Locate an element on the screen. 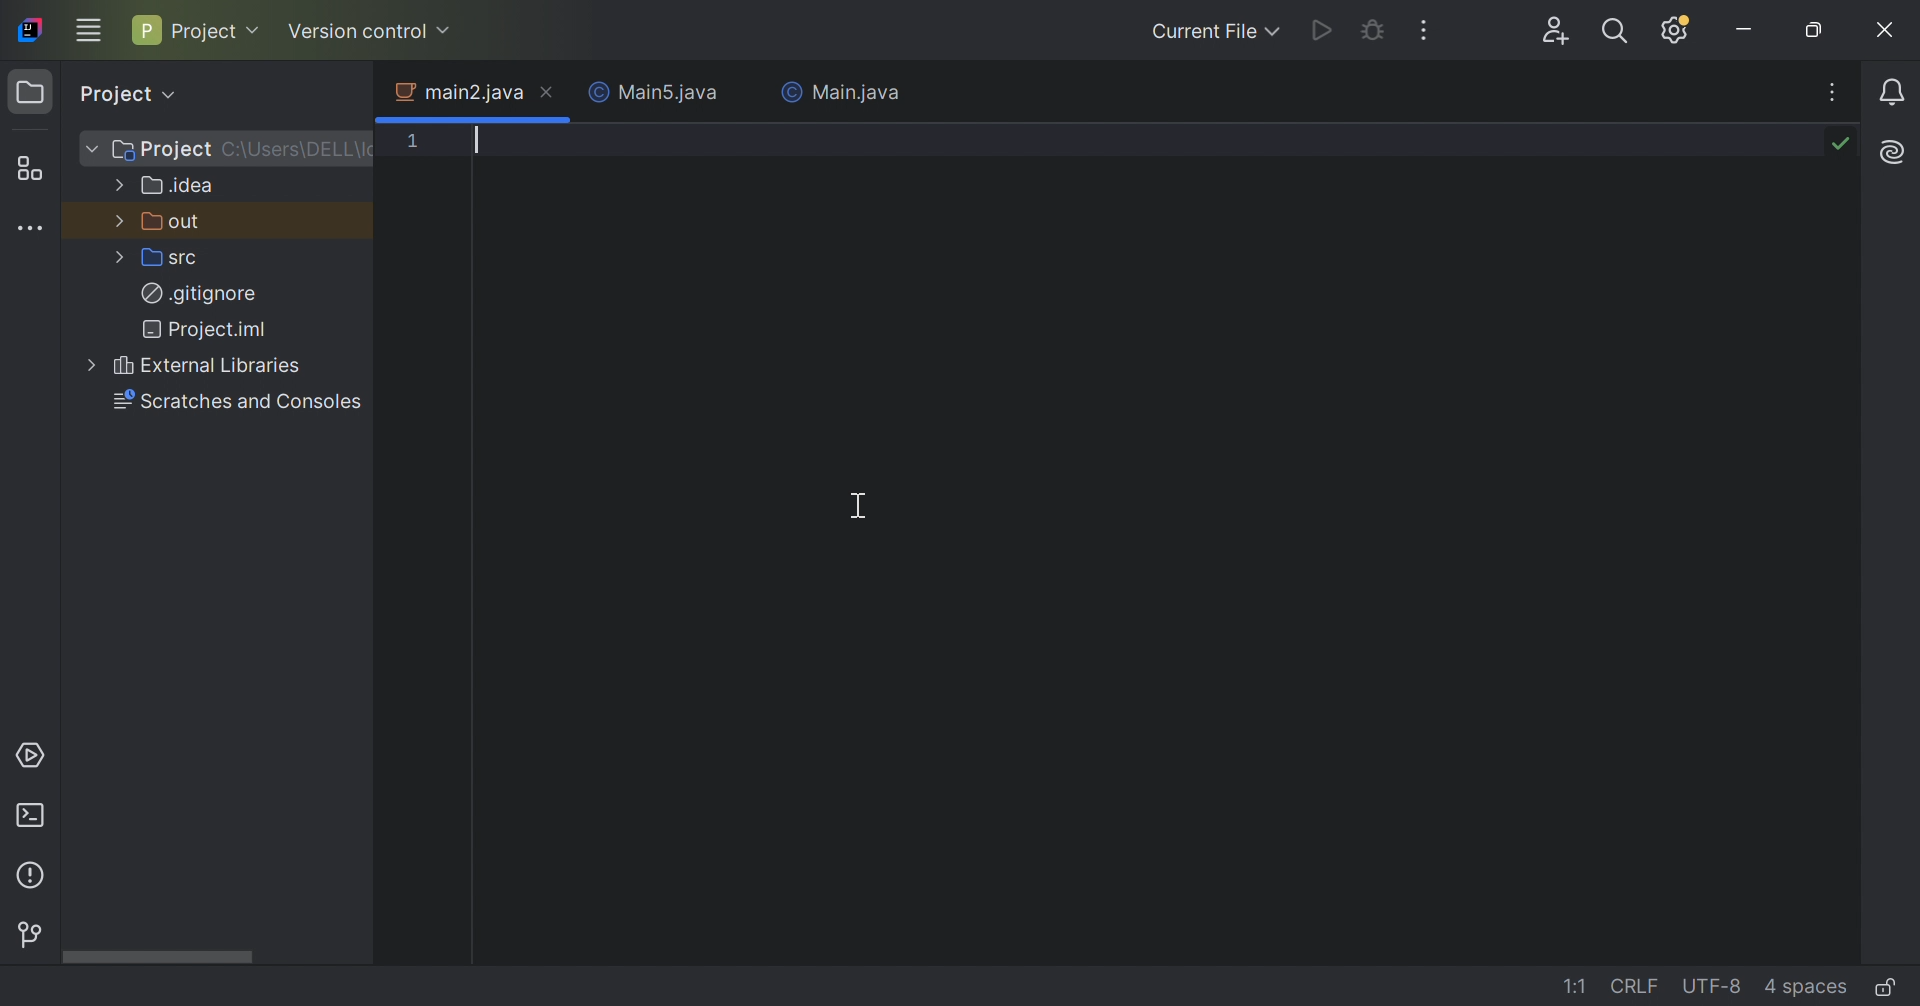  Scratches and consoles is located at coordinates (237, 402).